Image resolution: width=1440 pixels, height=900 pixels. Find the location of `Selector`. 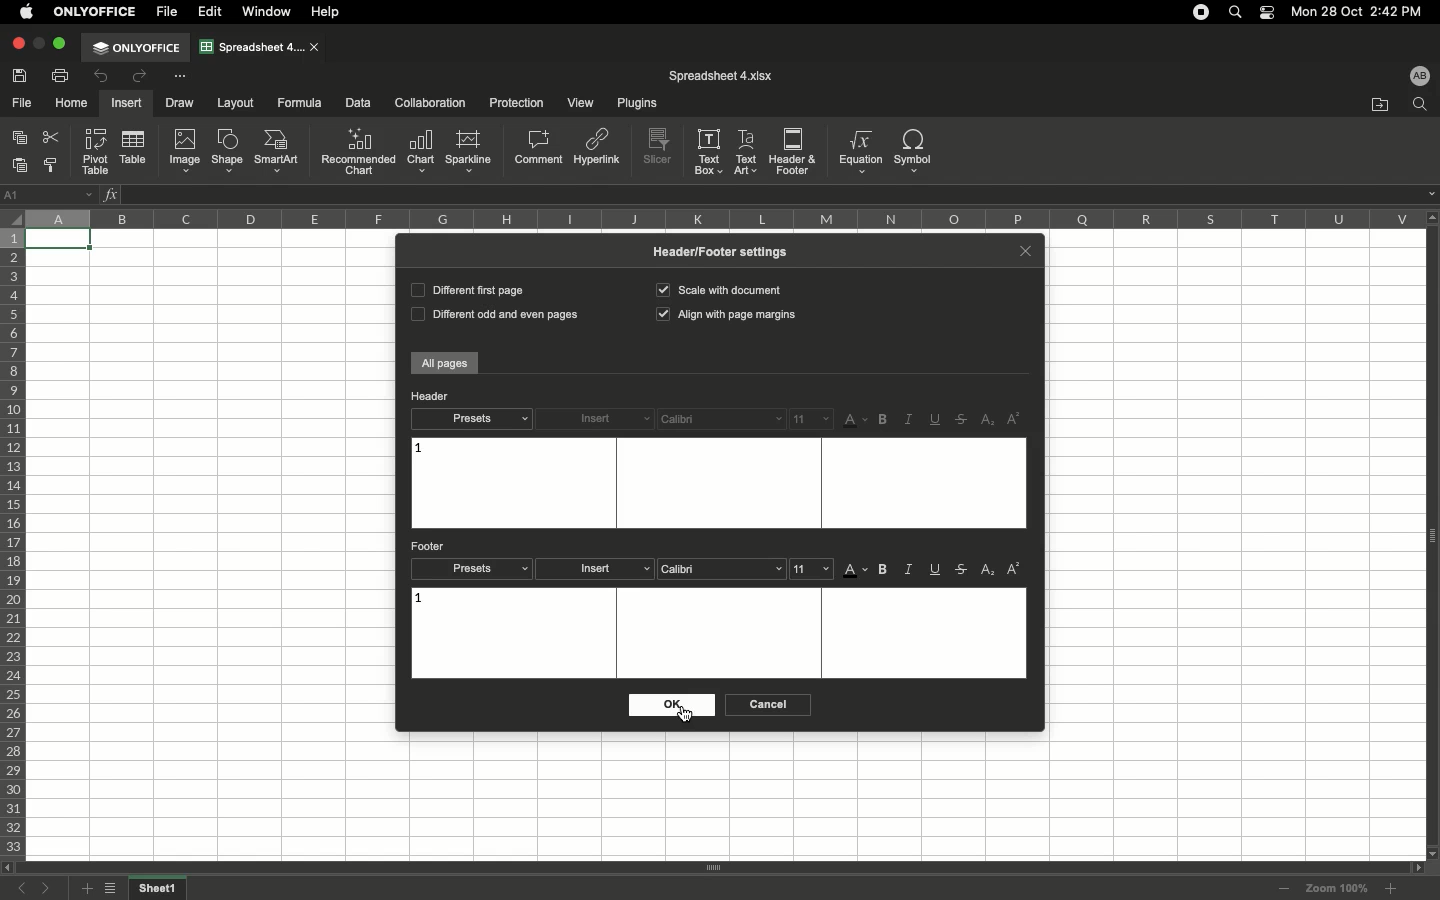

Selector is located at coordinates (11, 215).